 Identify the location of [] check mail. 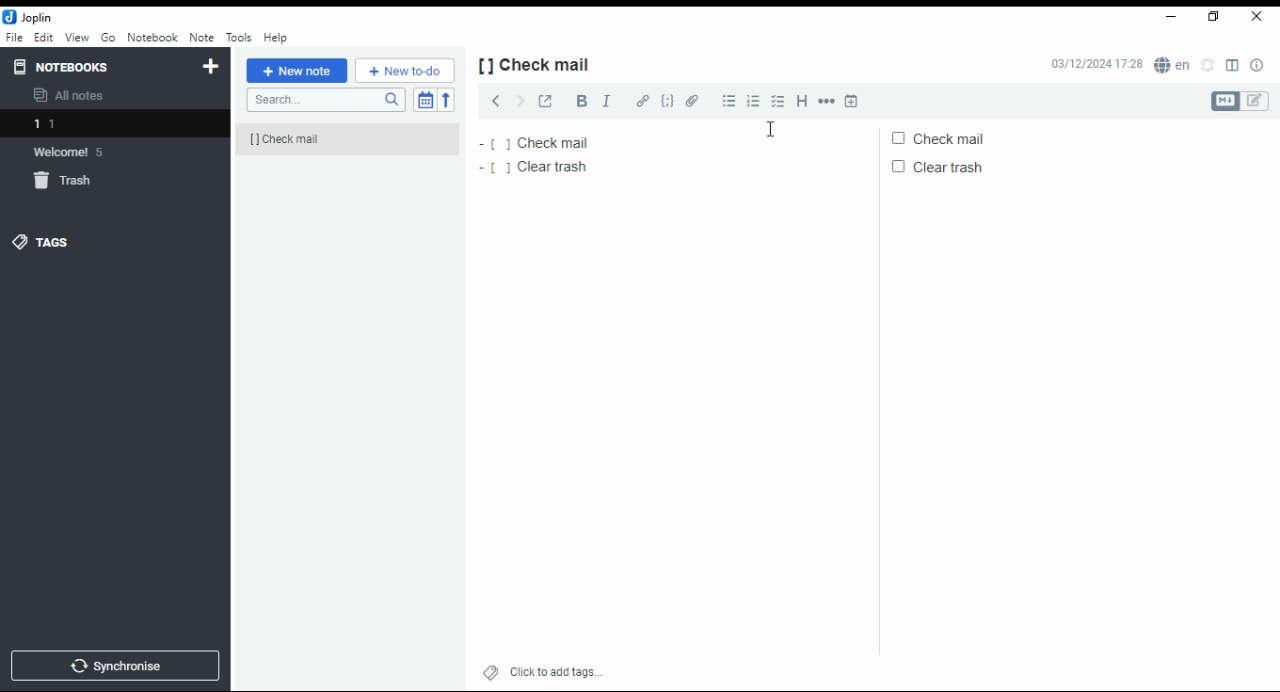
(332, 139).